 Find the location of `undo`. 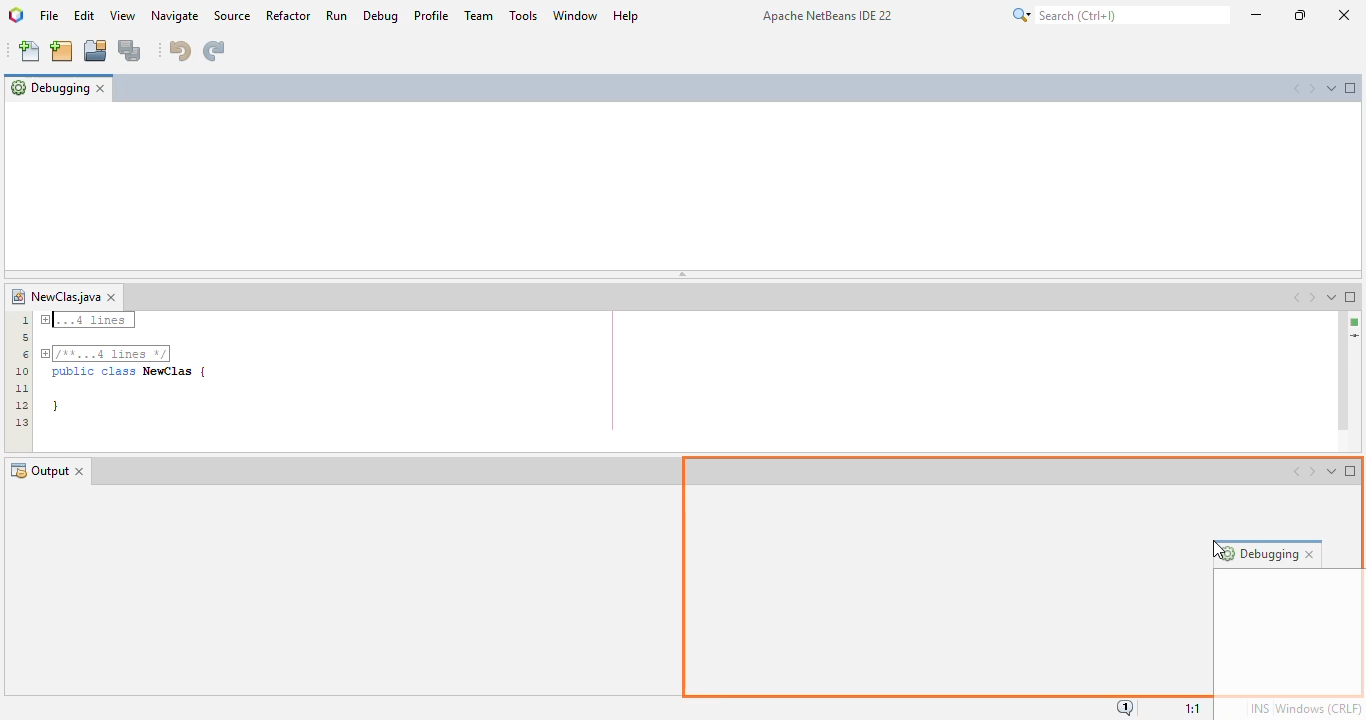

undo is located at coordinates (178, 49).